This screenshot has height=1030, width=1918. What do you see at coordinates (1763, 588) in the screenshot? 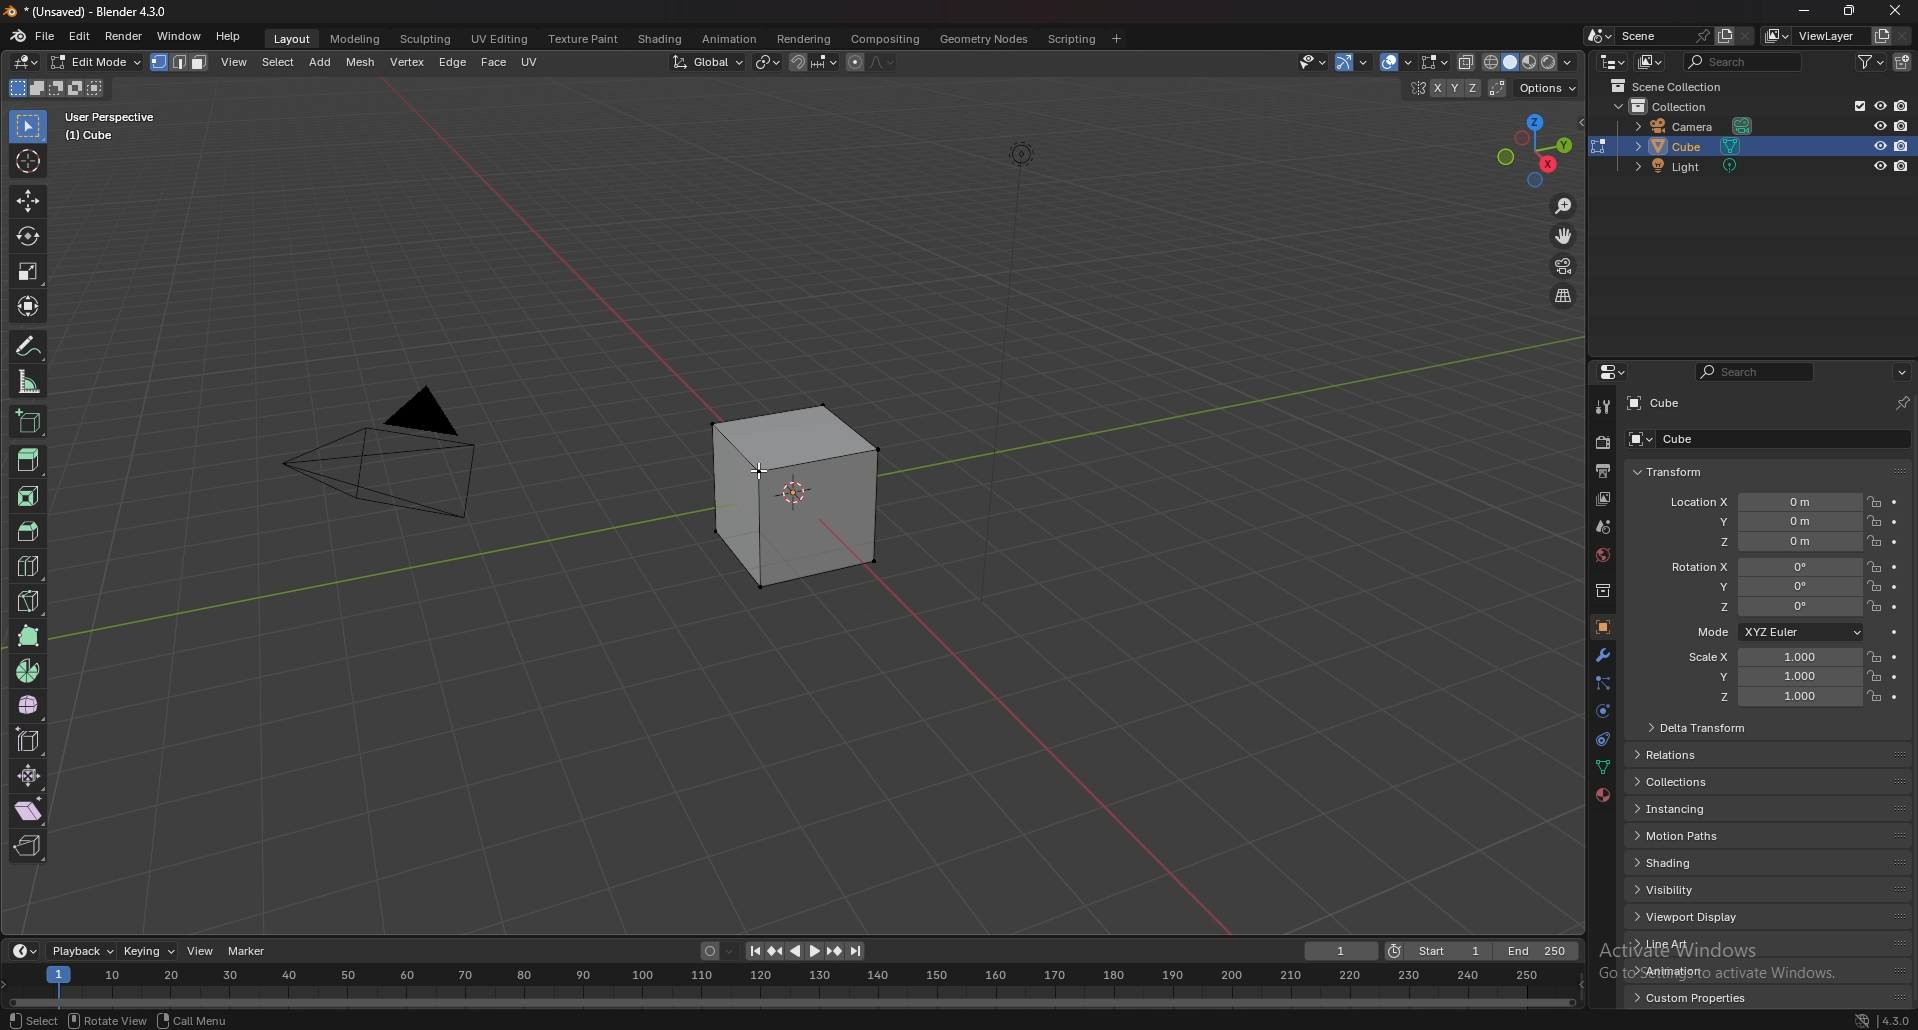
I see `rotation y` at bounding box center [1763, 588].